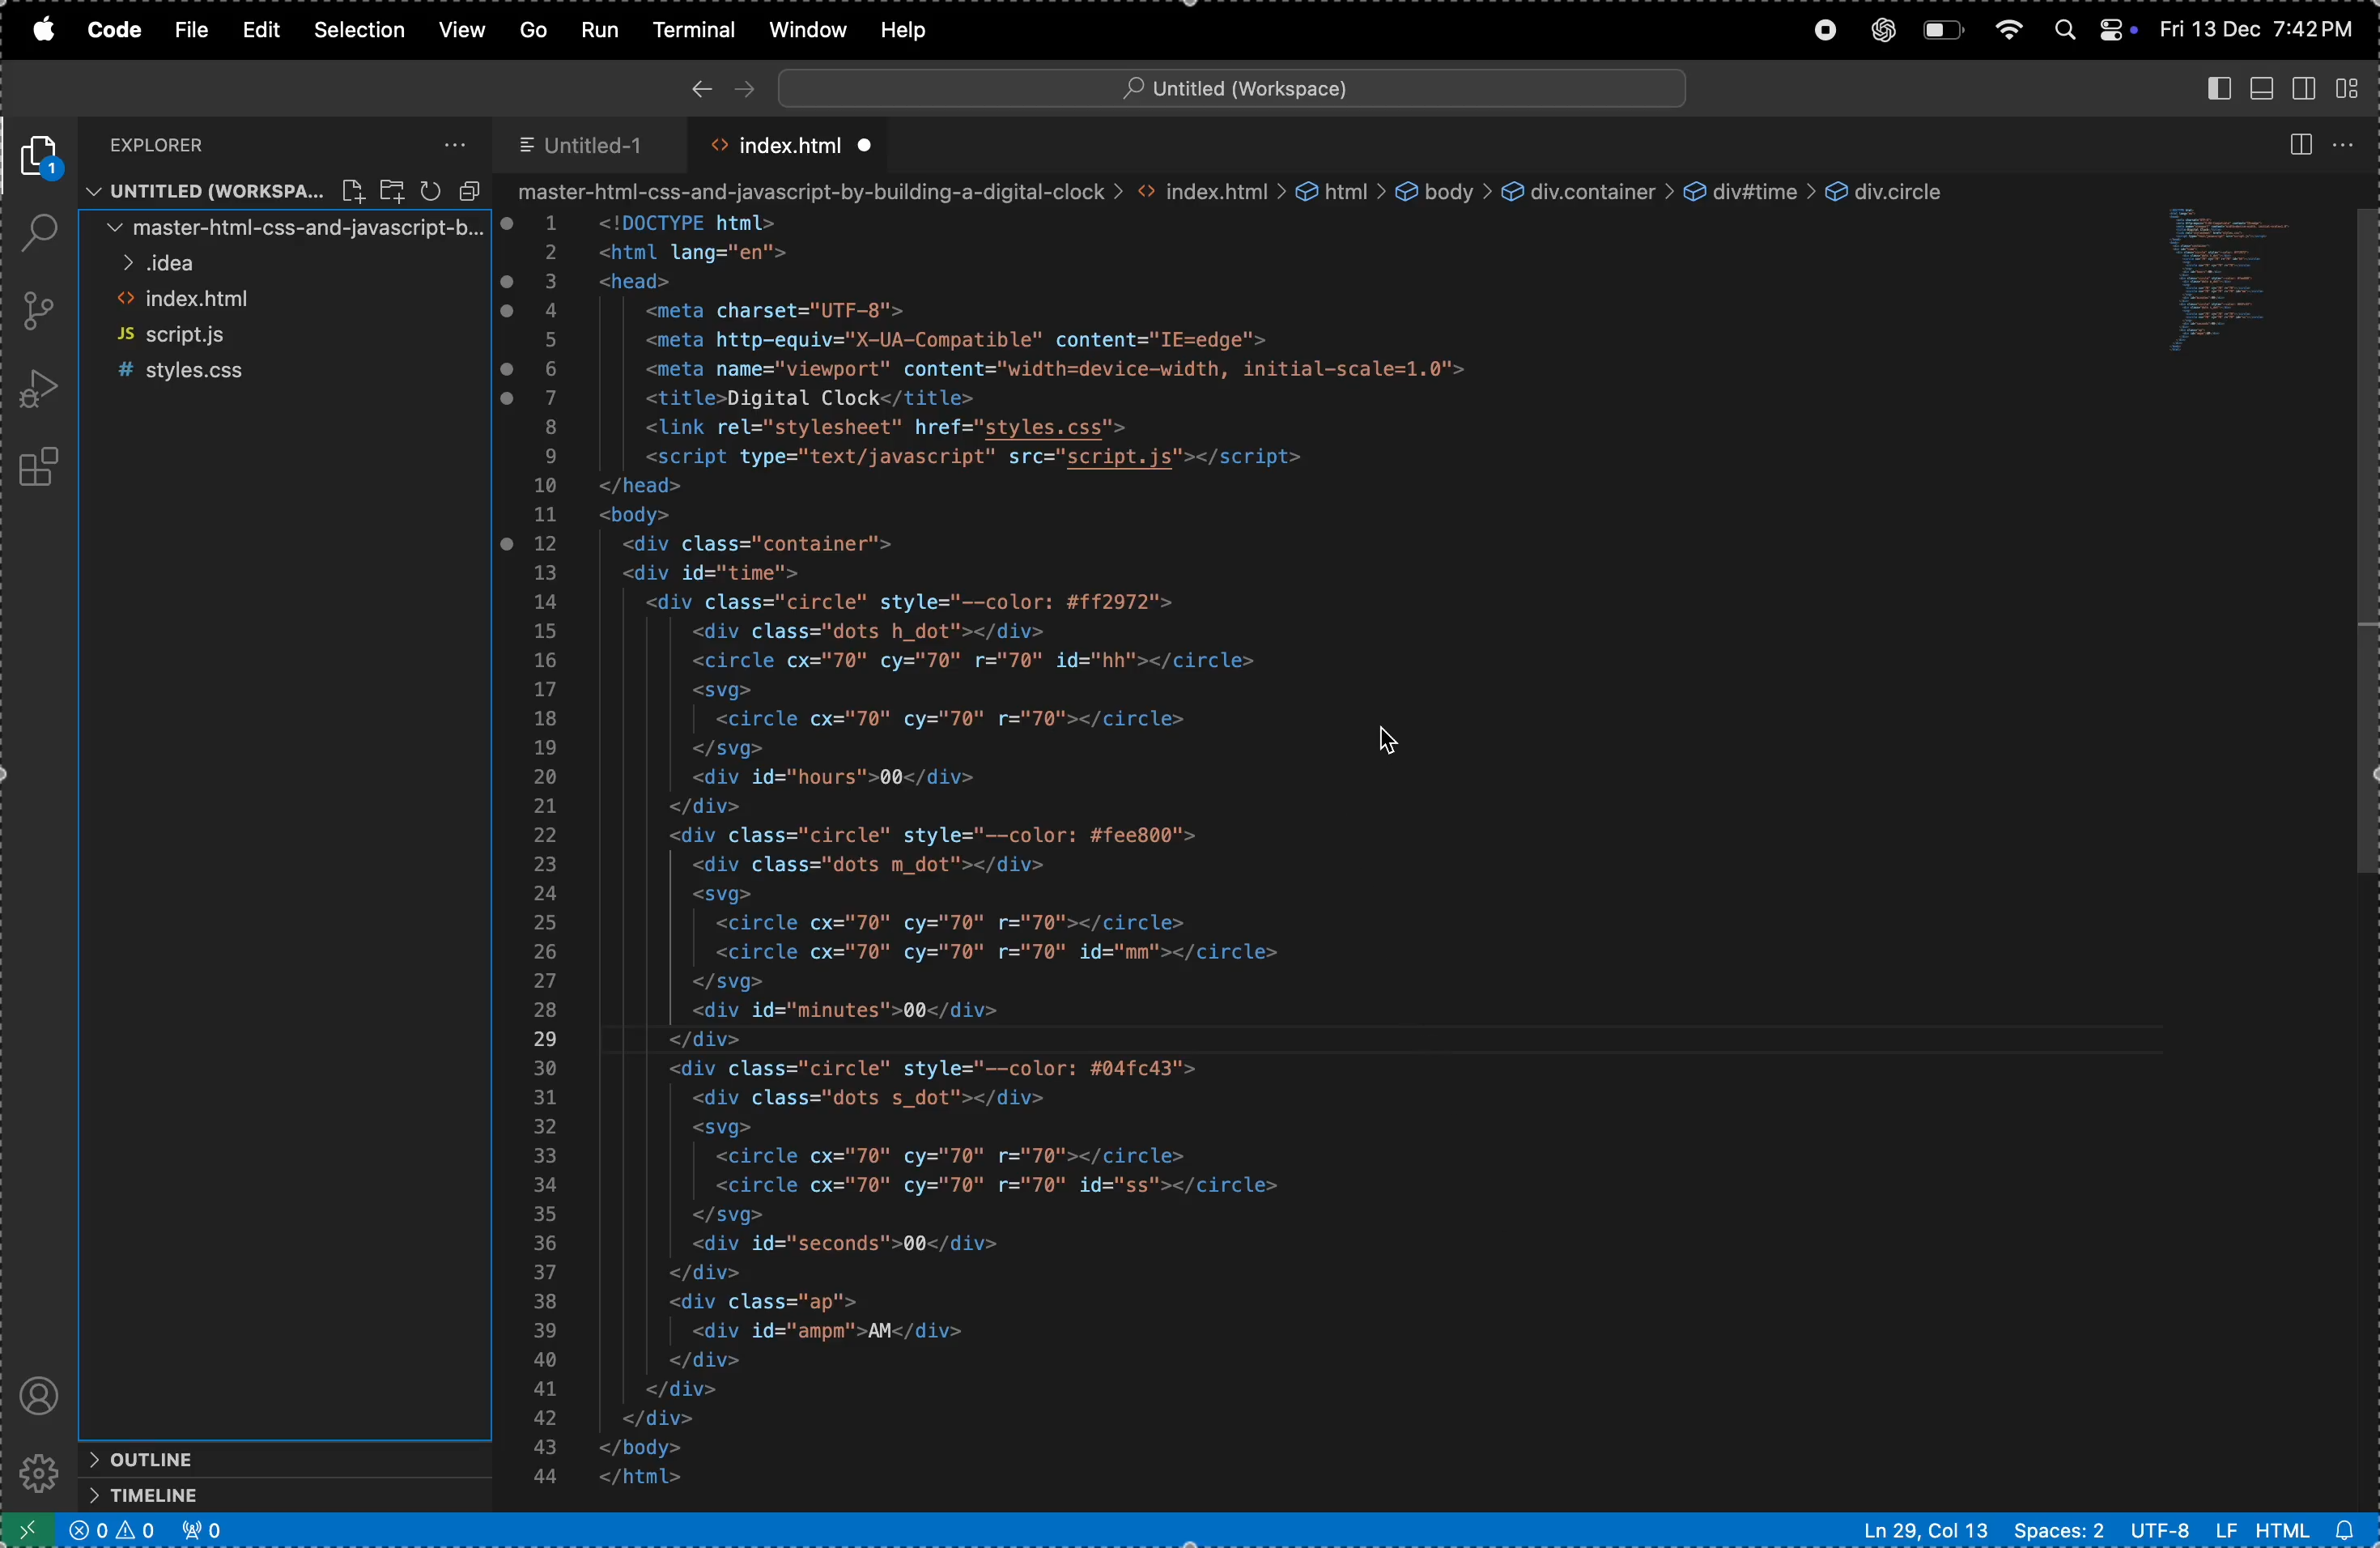 Image resolution: width=2380 pixels, height=1548 pixels. Describe the element at coordinates (2264, 87) in the screenshot. I see `toggle panel` at that location.